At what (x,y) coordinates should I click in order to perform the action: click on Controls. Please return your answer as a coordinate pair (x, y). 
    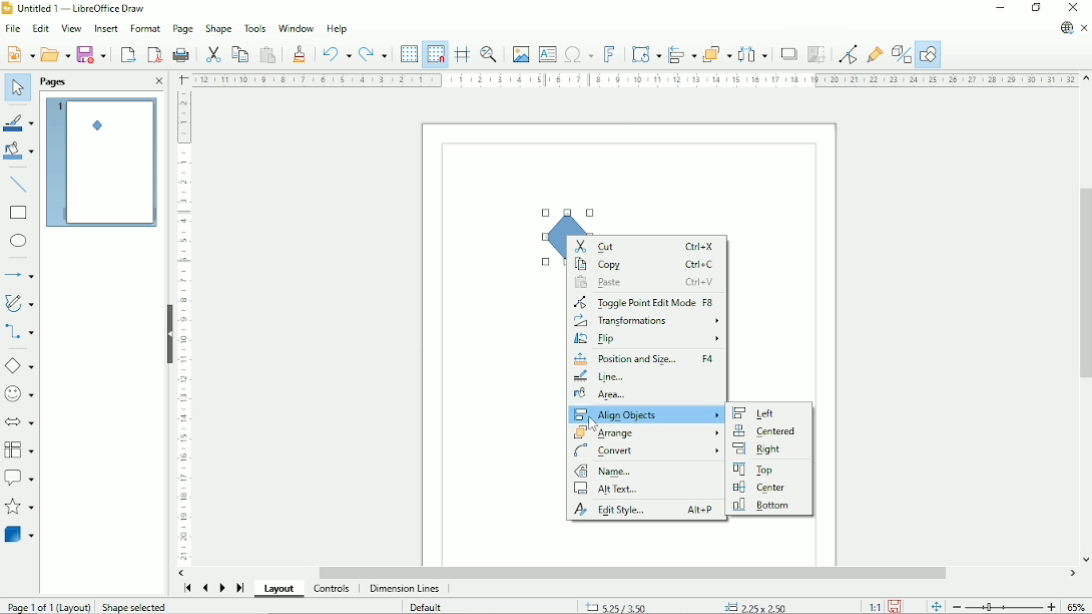
    Looking at the image, I should click on (333, 589).